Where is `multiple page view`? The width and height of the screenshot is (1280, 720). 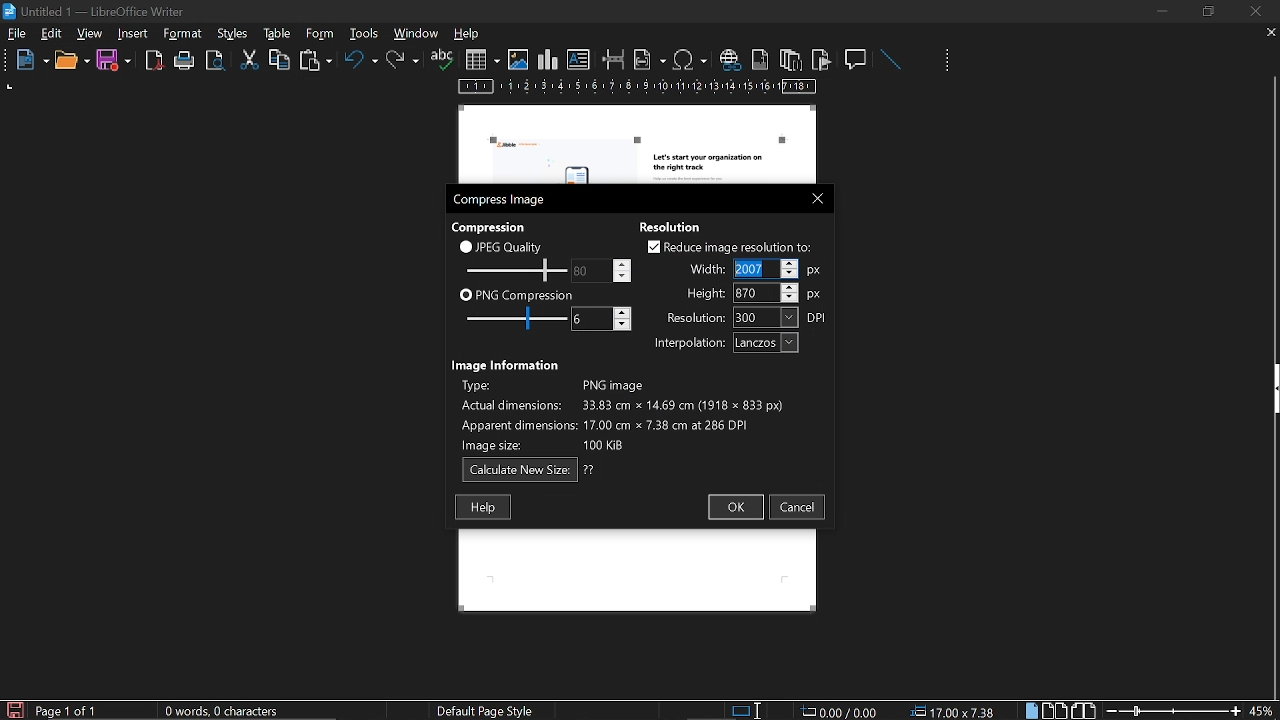
multiple page view is located at coordinates (1055, 711).